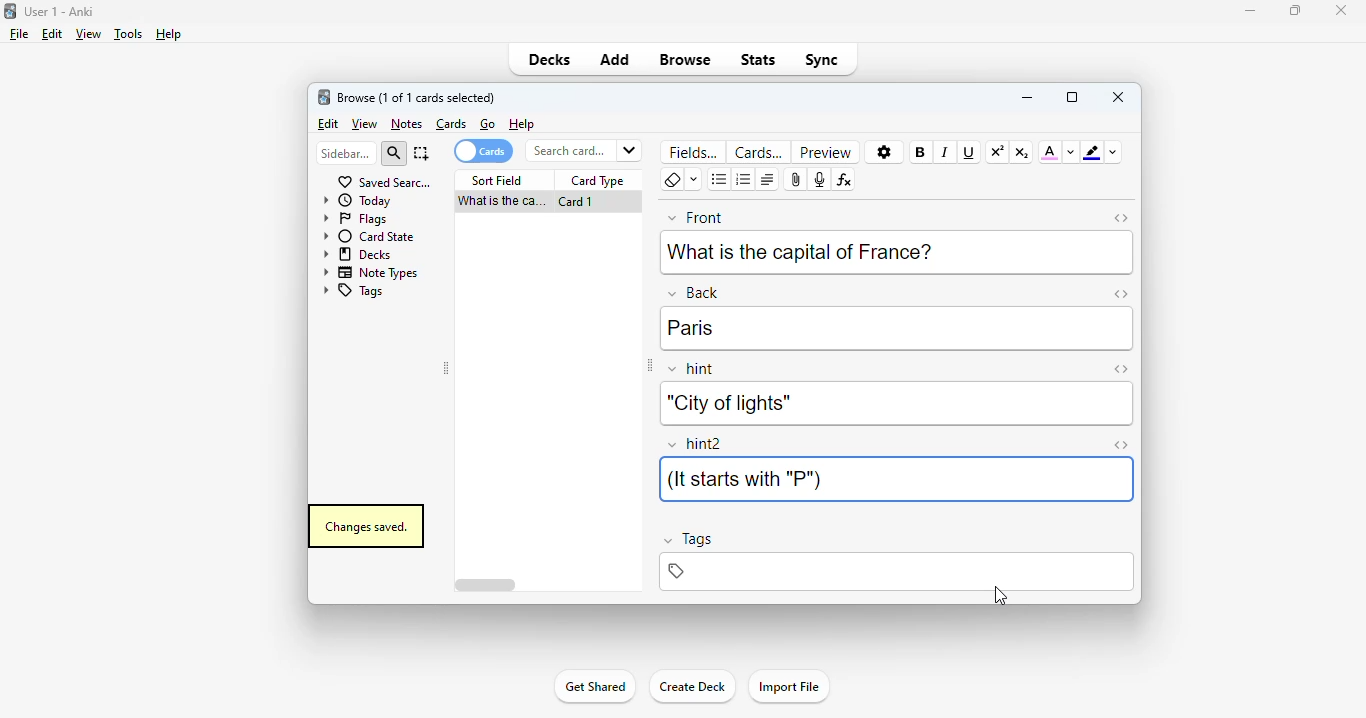 This screenshot has height=718, width=1366. I want to click on close, so click(1119, 96).